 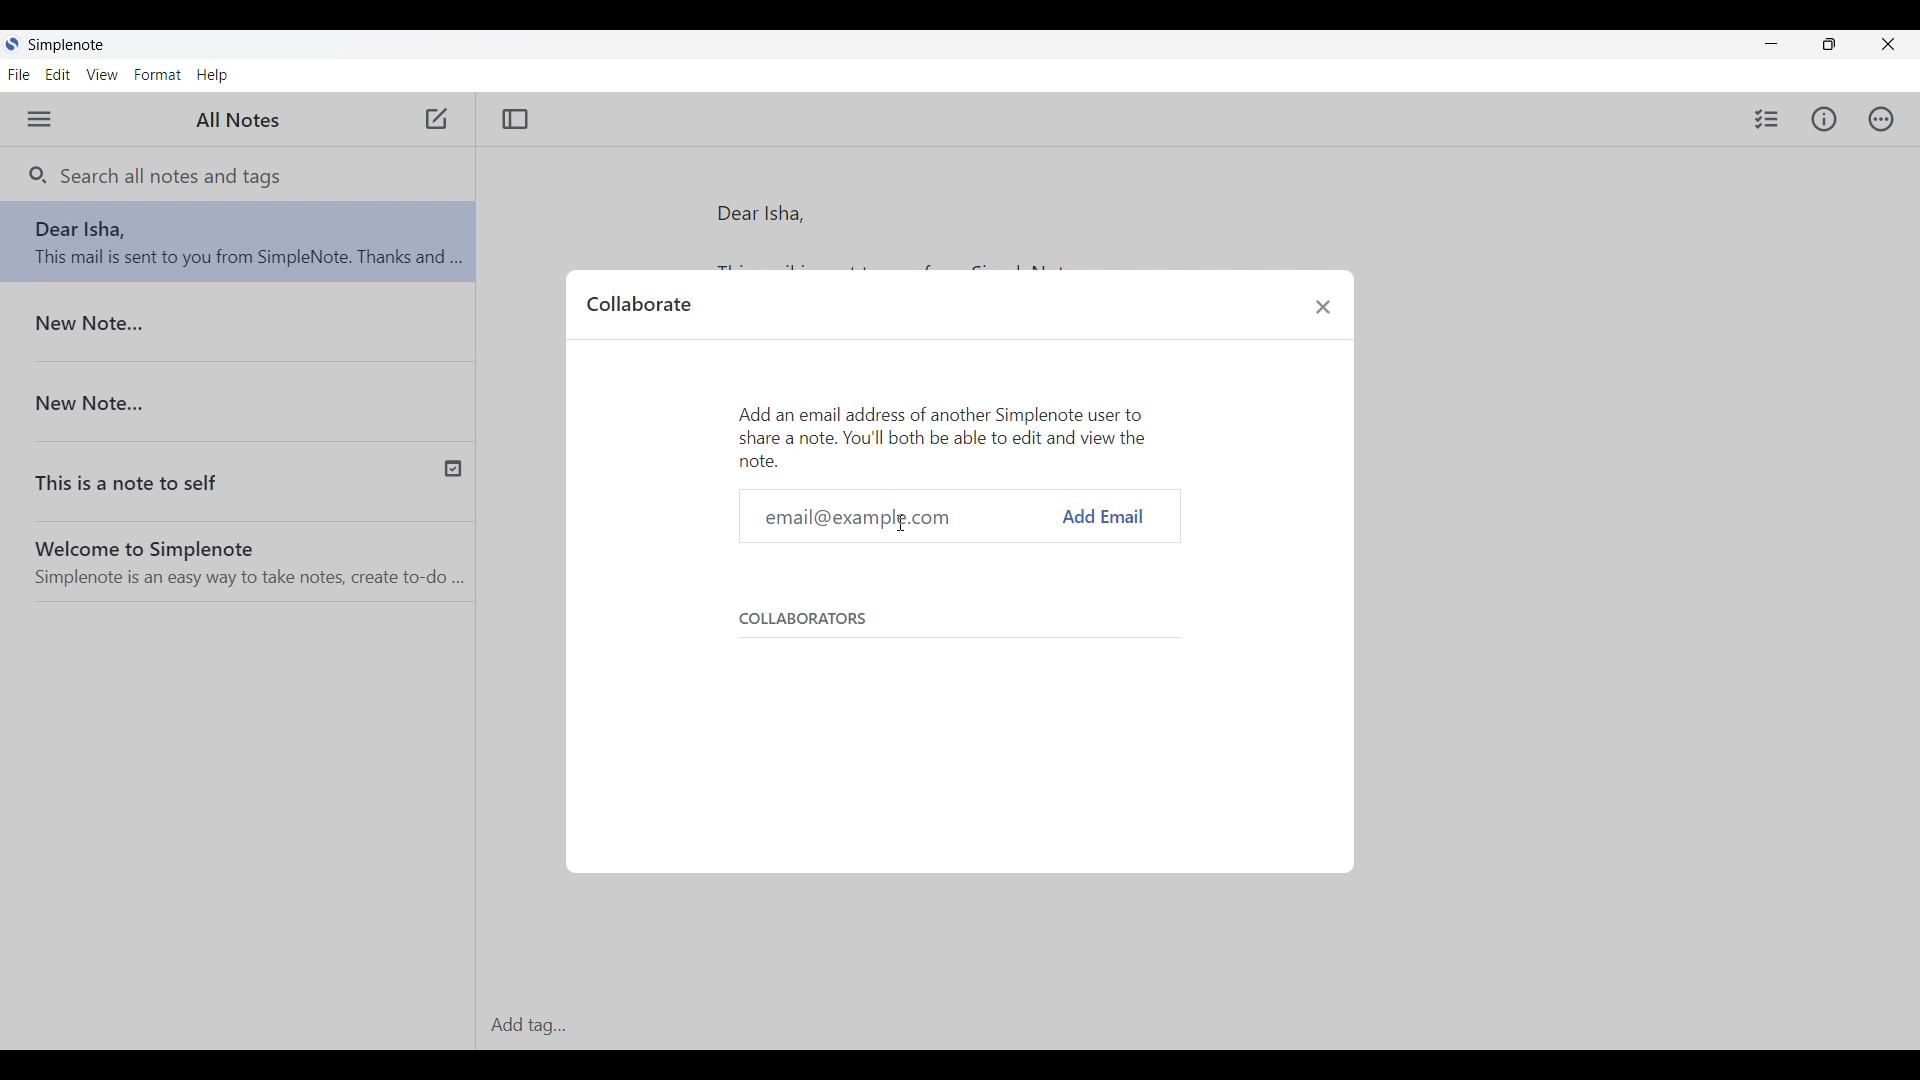 What do you see at coordinates (235, 121) in the screenshot?
I see `All Notes(Title of left side panel)` at bounding box center [235, 121].